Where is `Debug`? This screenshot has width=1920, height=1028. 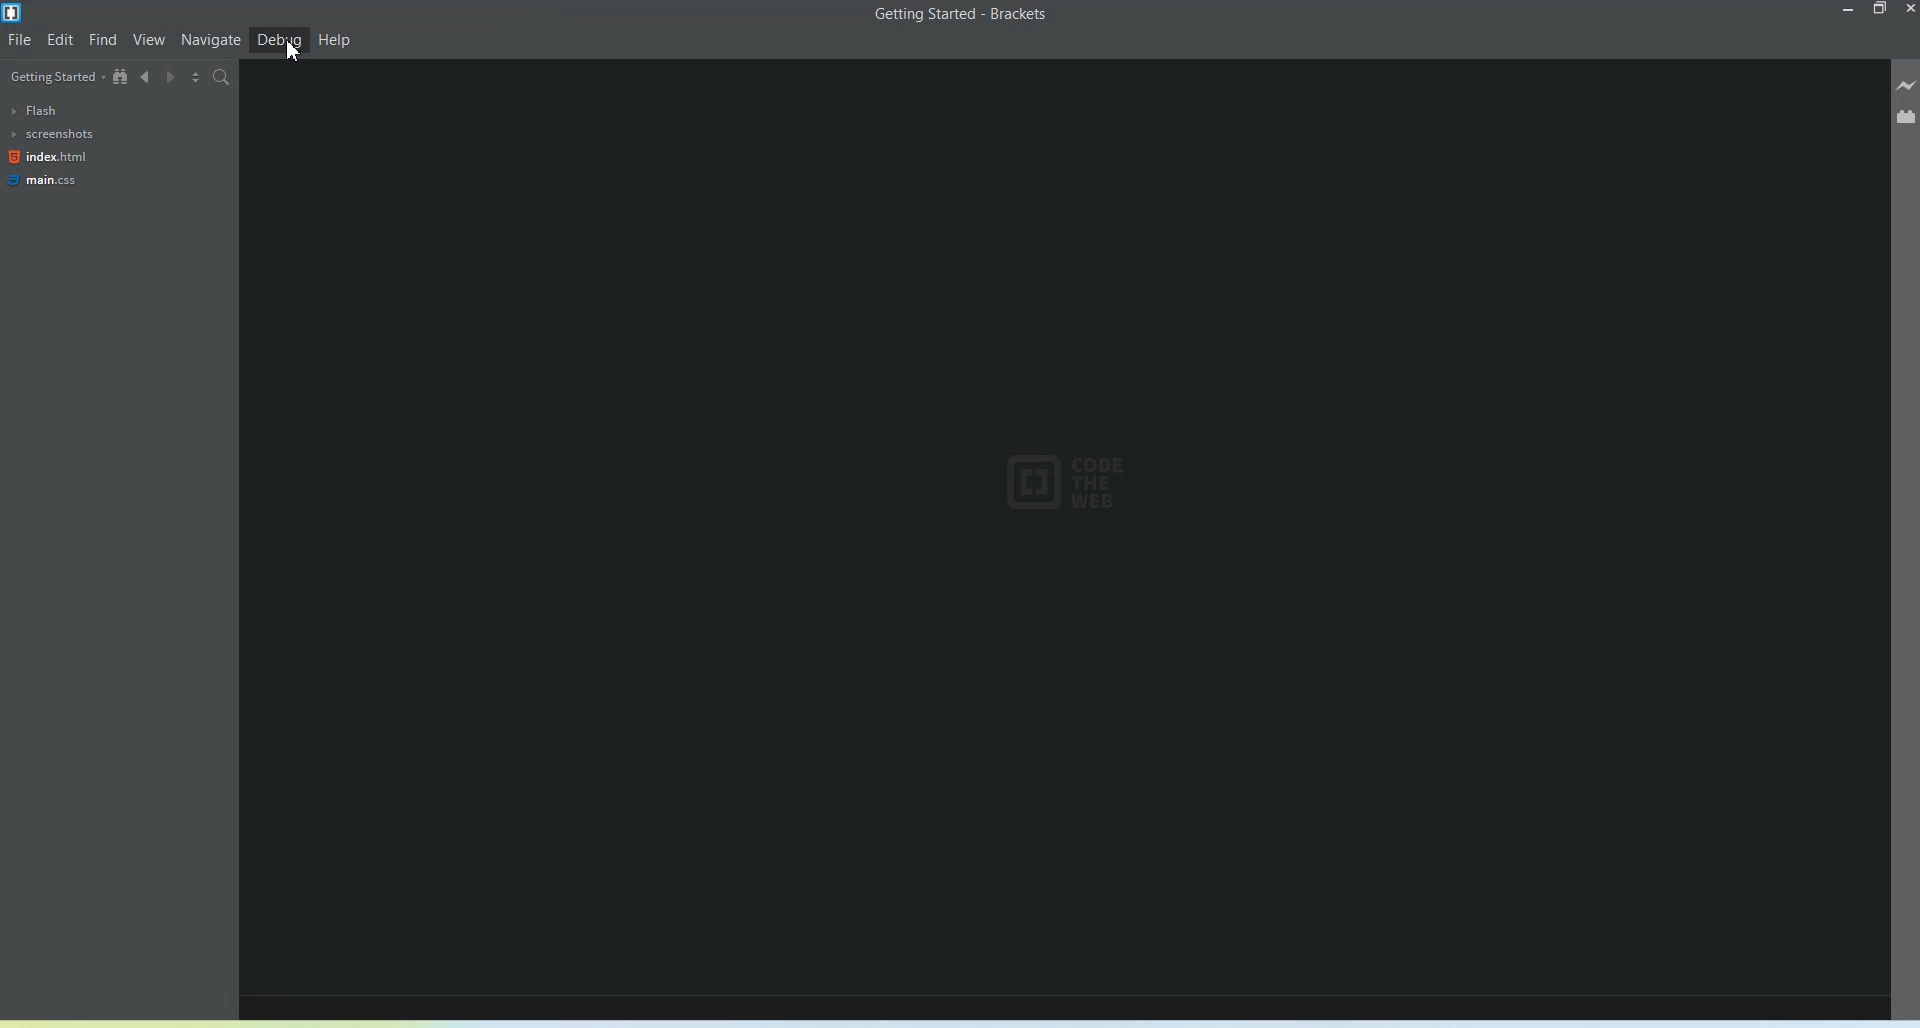 Debug is located at coordinates (280, 40).